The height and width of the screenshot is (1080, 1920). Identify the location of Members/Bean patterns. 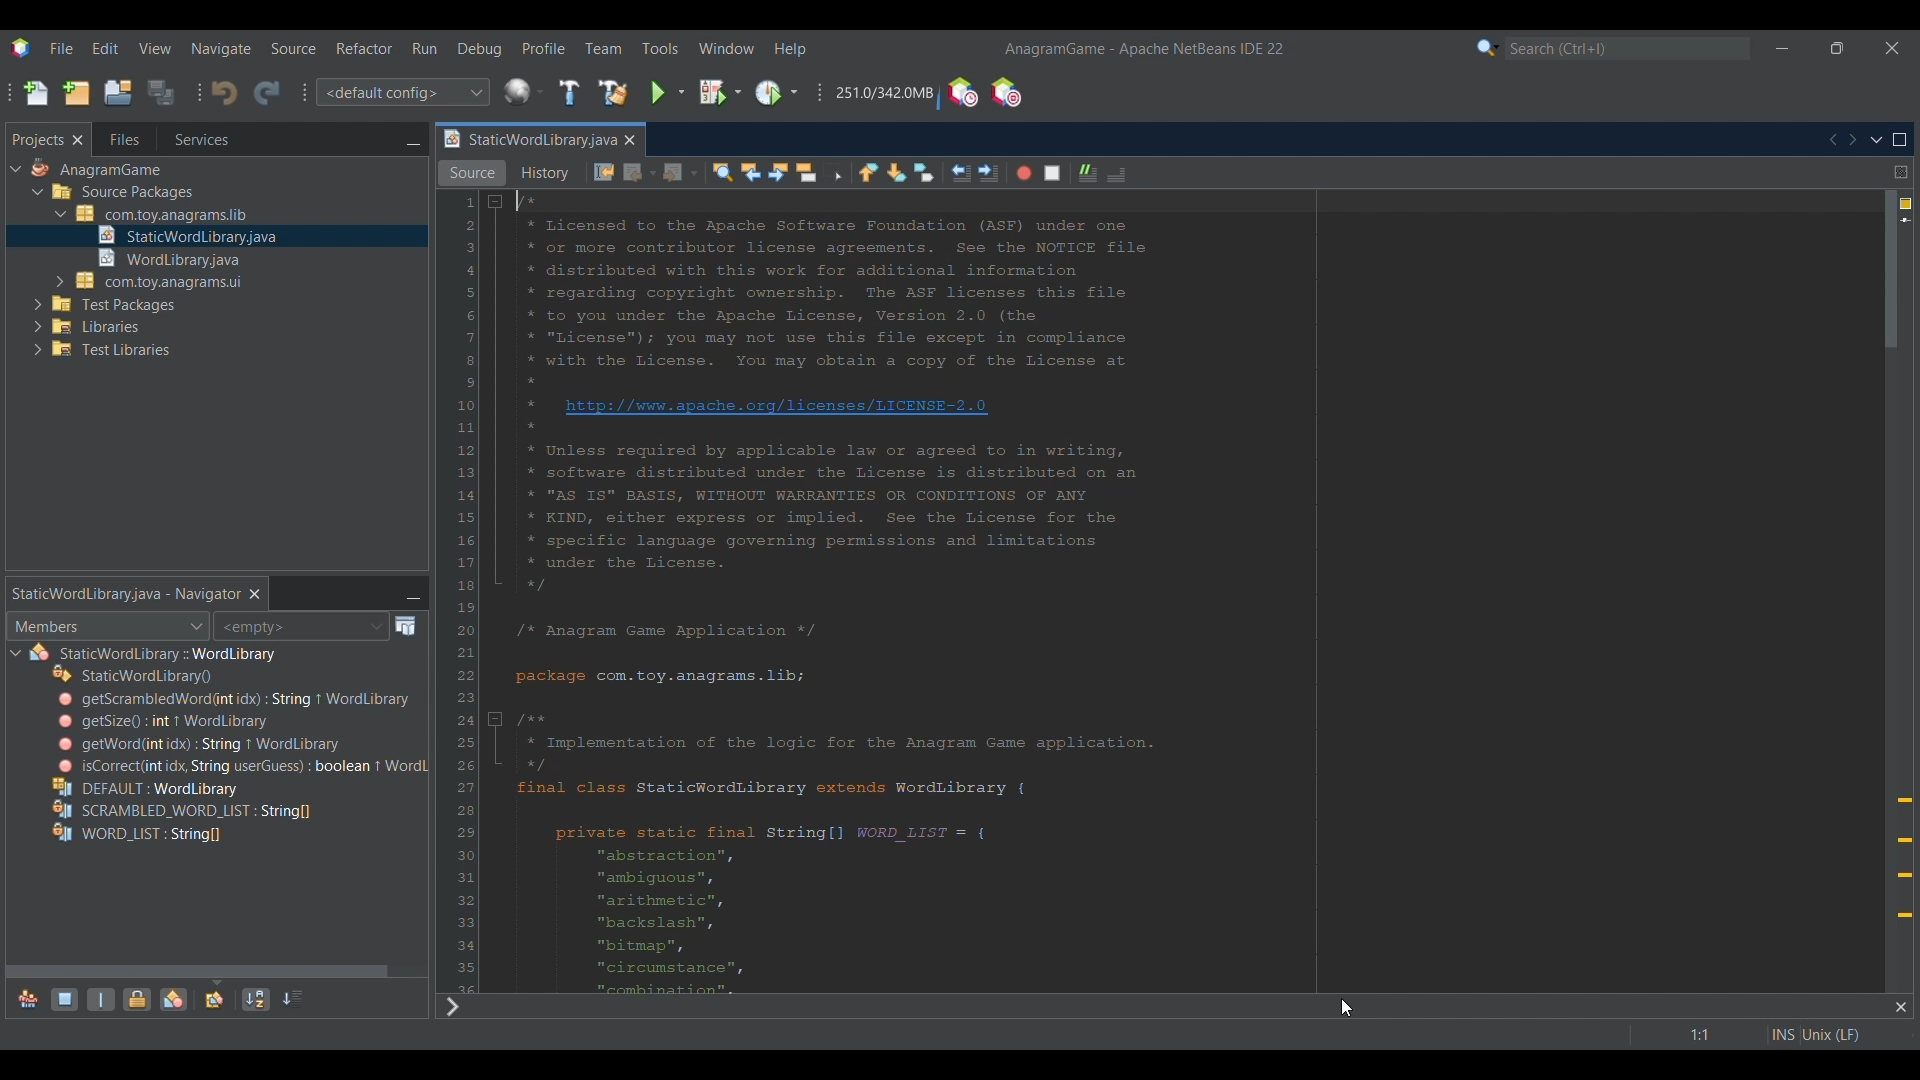
(108, 627).